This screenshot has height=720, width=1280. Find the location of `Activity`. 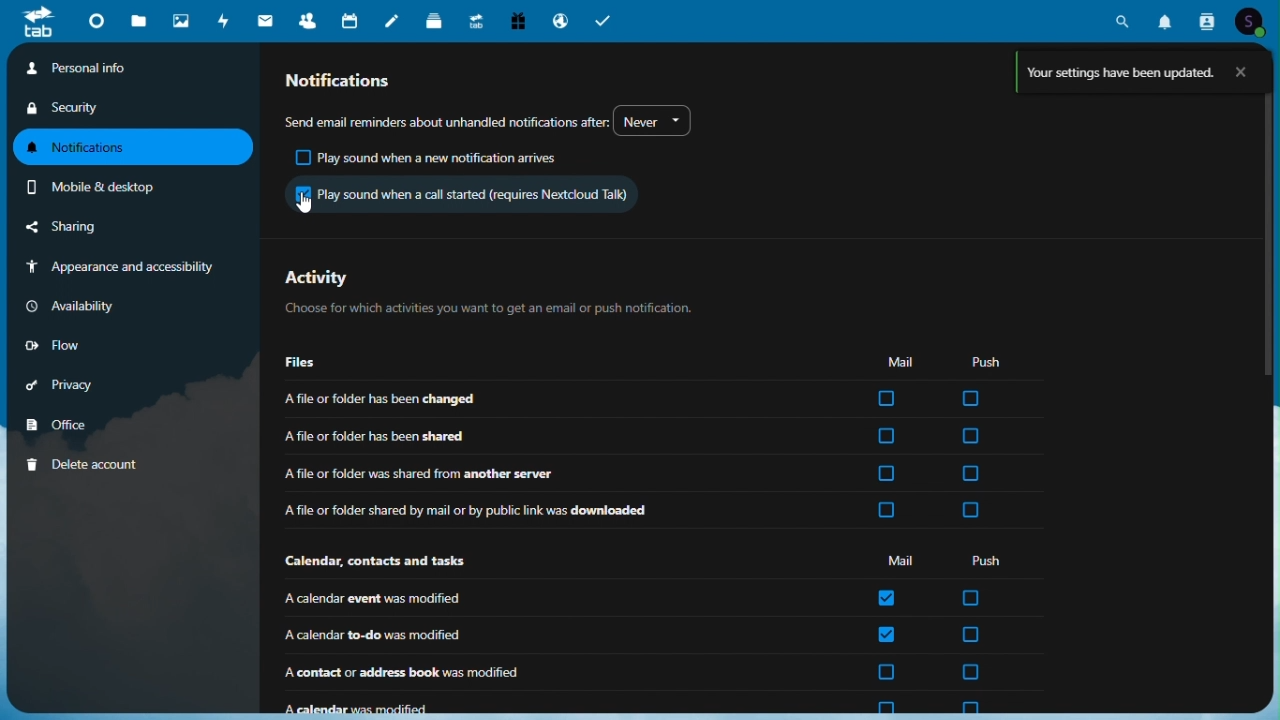

Activity is located at coordinates (486, 291).